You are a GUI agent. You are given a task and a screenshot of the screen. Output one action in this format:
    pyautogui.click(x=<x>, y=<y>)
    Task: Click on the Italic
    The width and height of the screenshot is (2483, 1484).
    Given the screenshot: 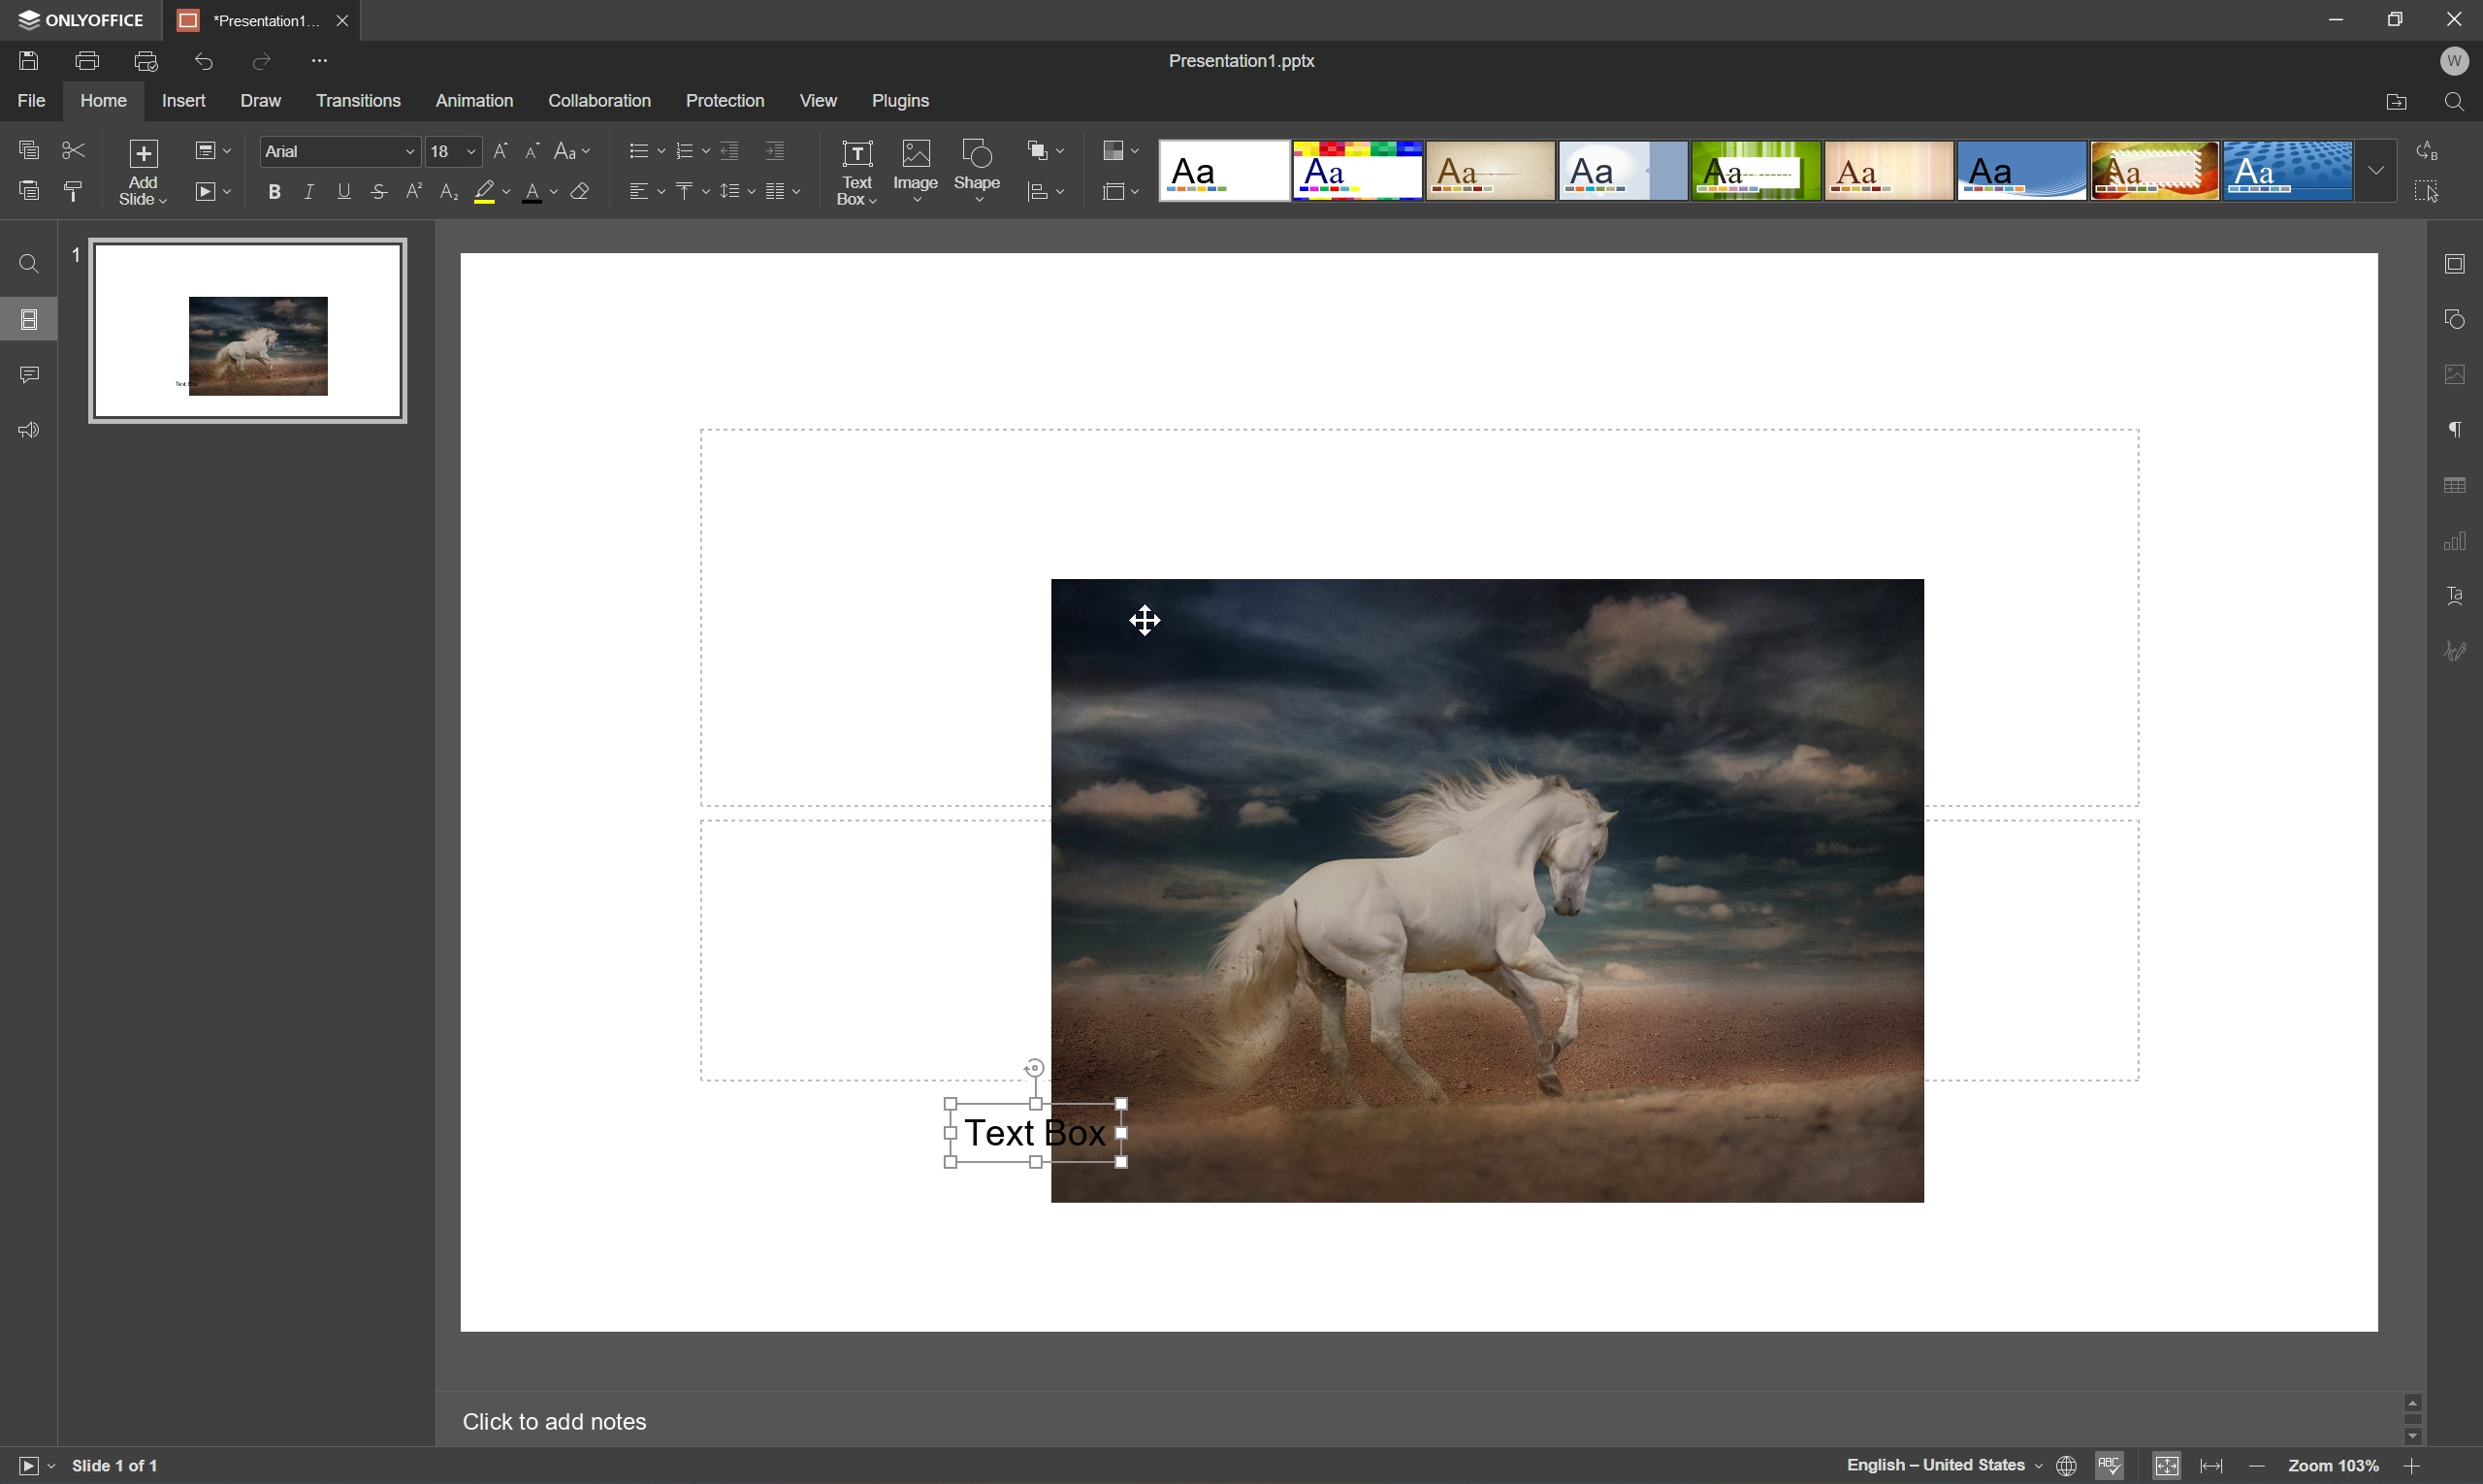 What is the action you would take?
    pyautogui.click(x=309, y=192)
    